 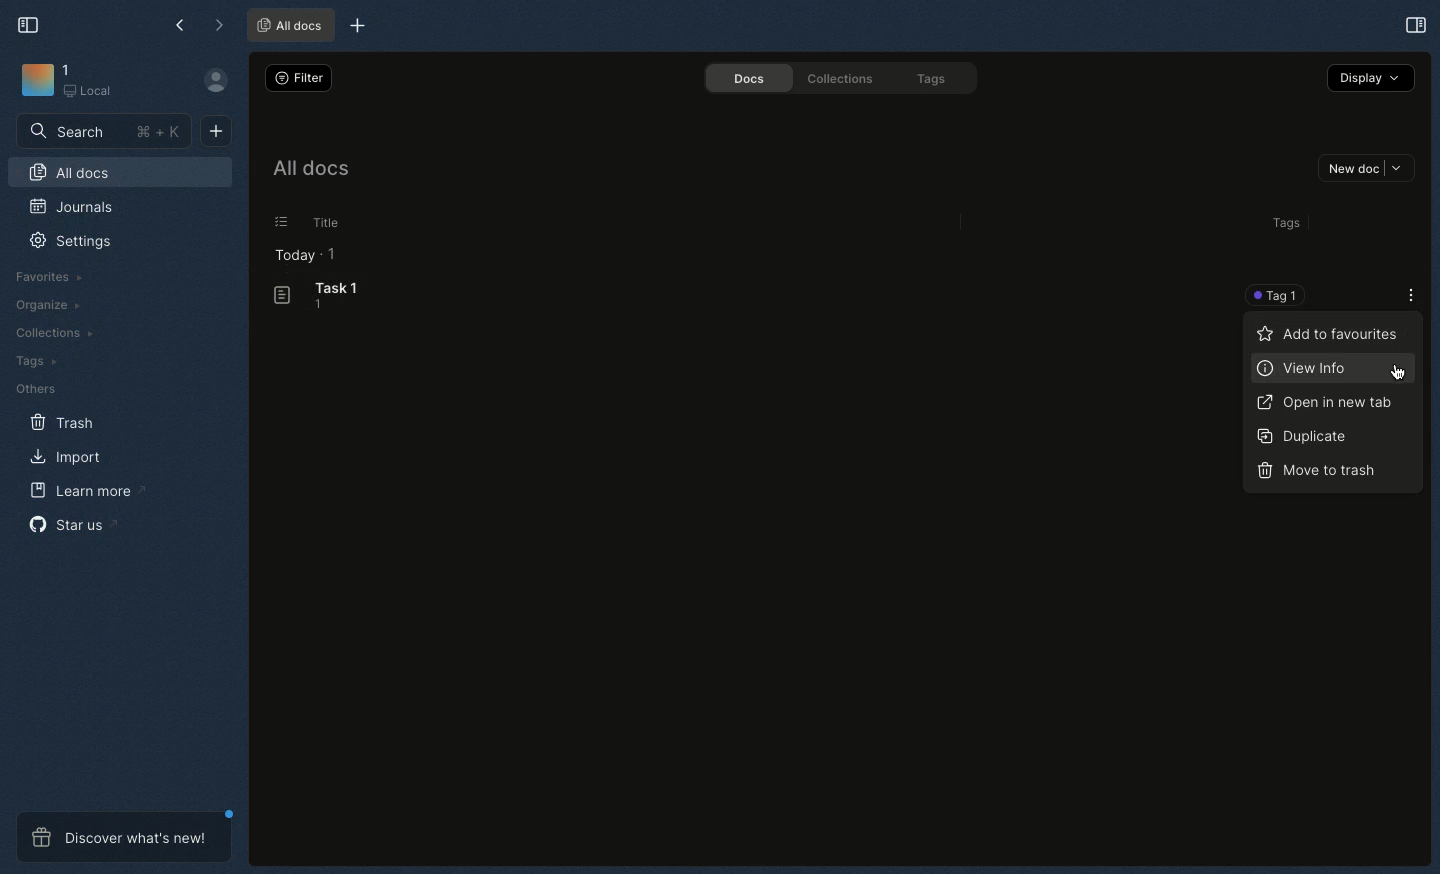 What do you see at coordinates (212, 81) in the screenshot?
I see `Profile` at bounding box center [212, 81].